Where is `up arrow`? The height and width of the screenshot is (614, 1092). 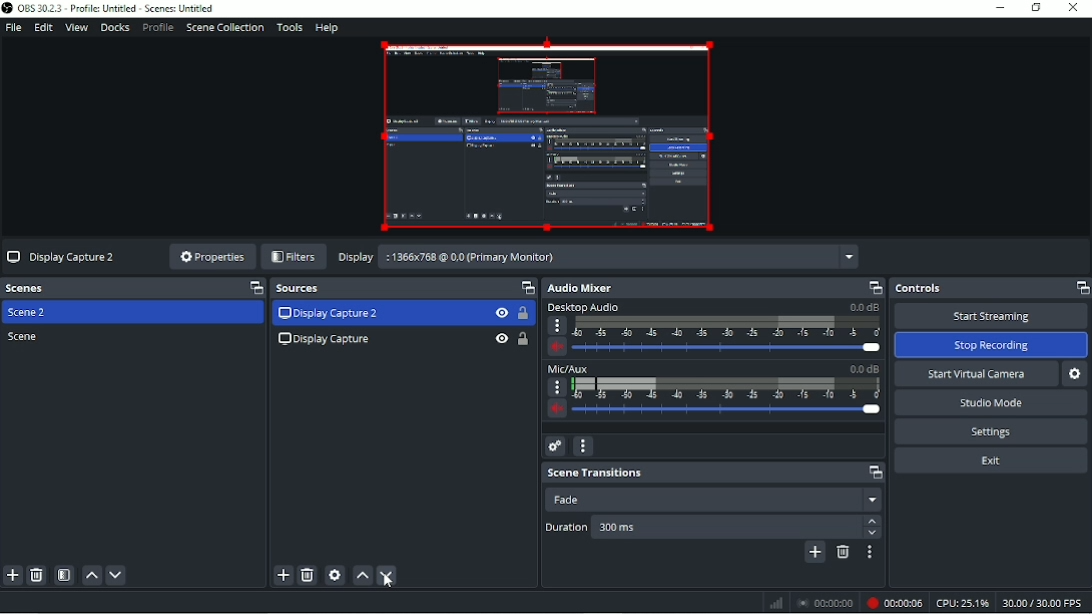
up arrow is located at coordinates (873, 520).